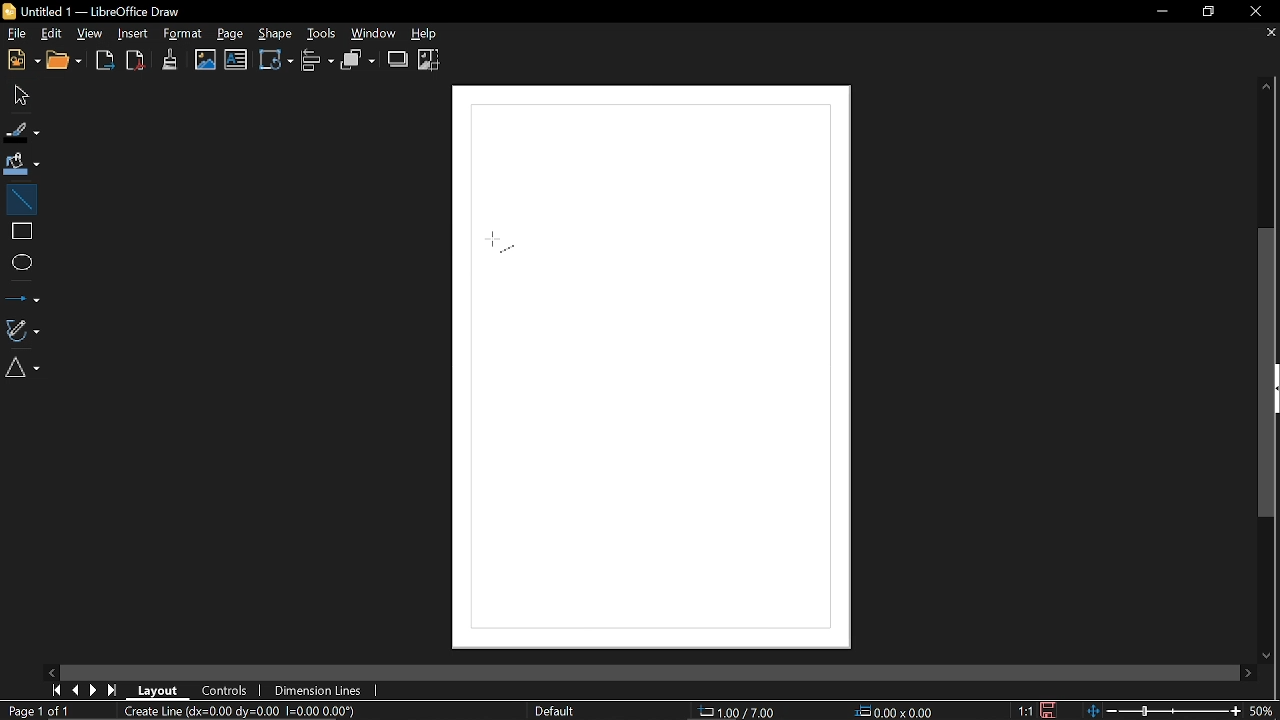 The image size is (1280, 720). I want to click on Insert text, so click(236, 61).